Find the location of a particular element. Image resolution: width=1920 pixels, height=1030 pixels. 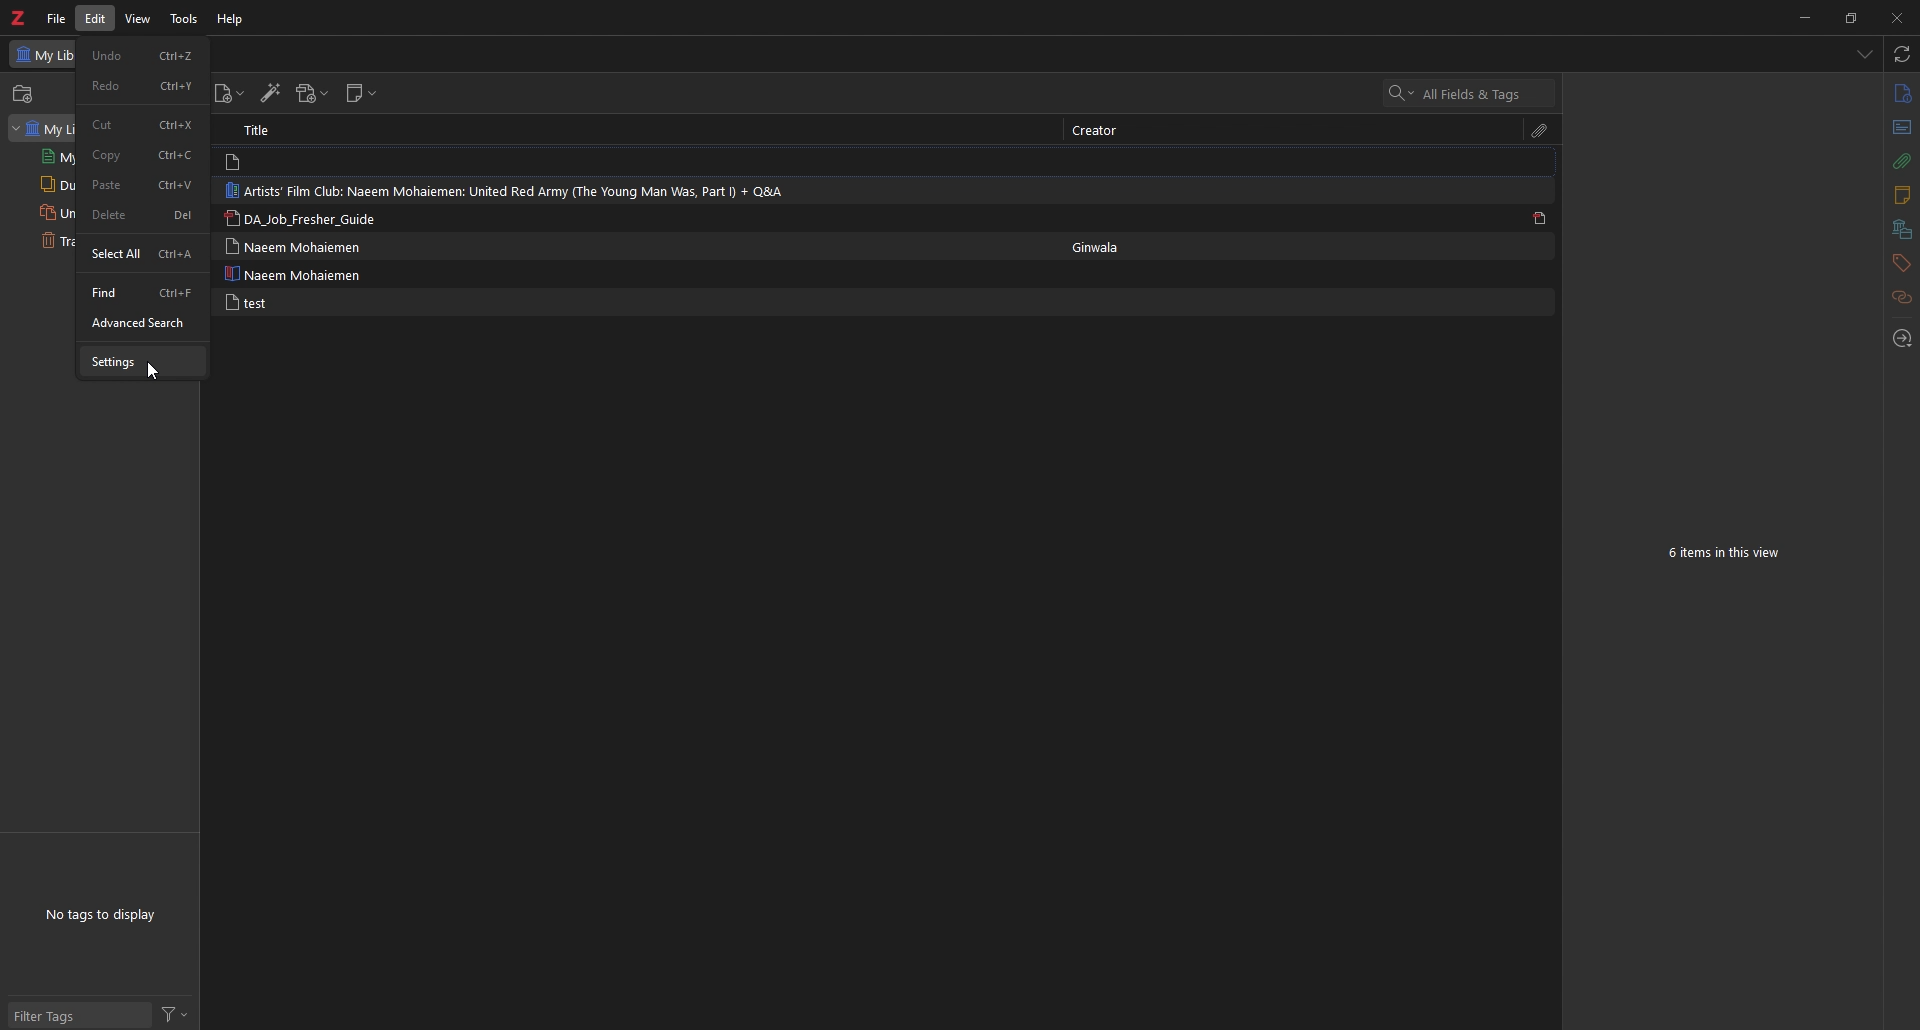

view is located at coordinates (141, 19).